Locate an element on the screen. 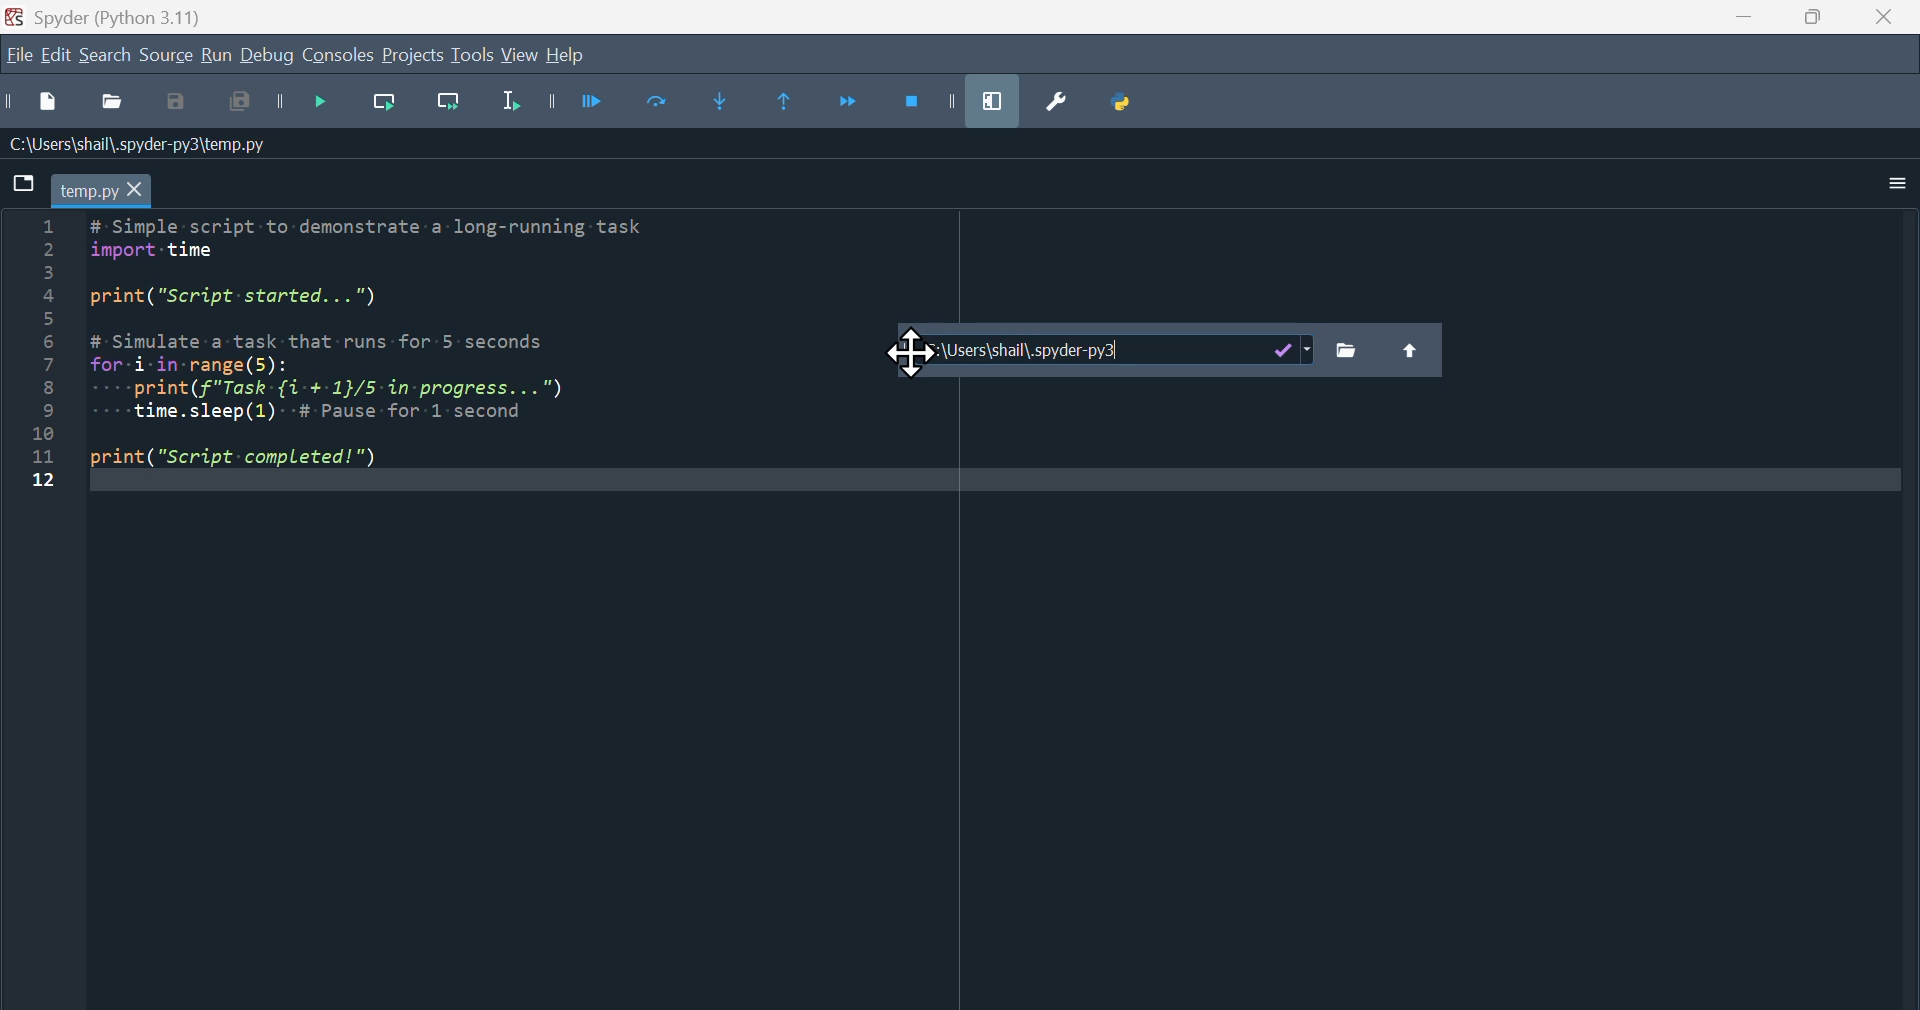 The width and height of the screenshot is (1920, 1010). Save as is located at coordinates (182, 105).